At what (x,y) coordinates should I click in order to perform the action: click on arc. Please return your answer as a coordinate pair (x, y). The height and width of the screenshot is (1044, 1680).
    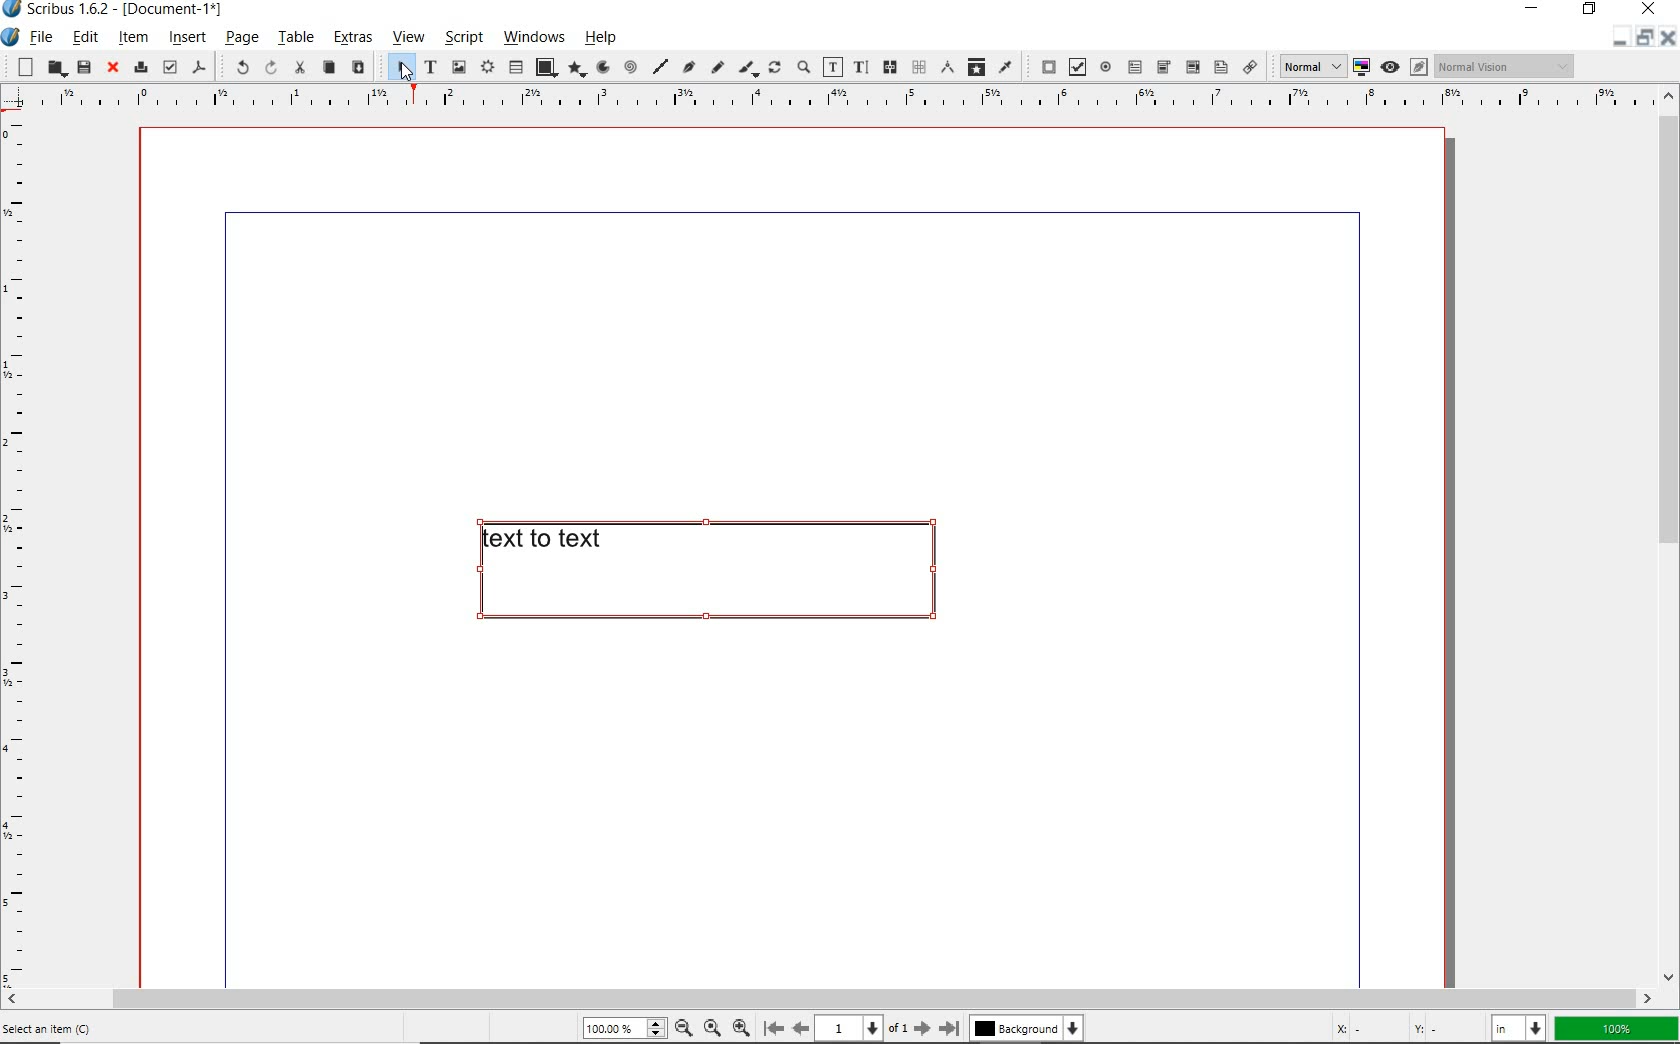
    Looking at the image, I should click on (601, 68).